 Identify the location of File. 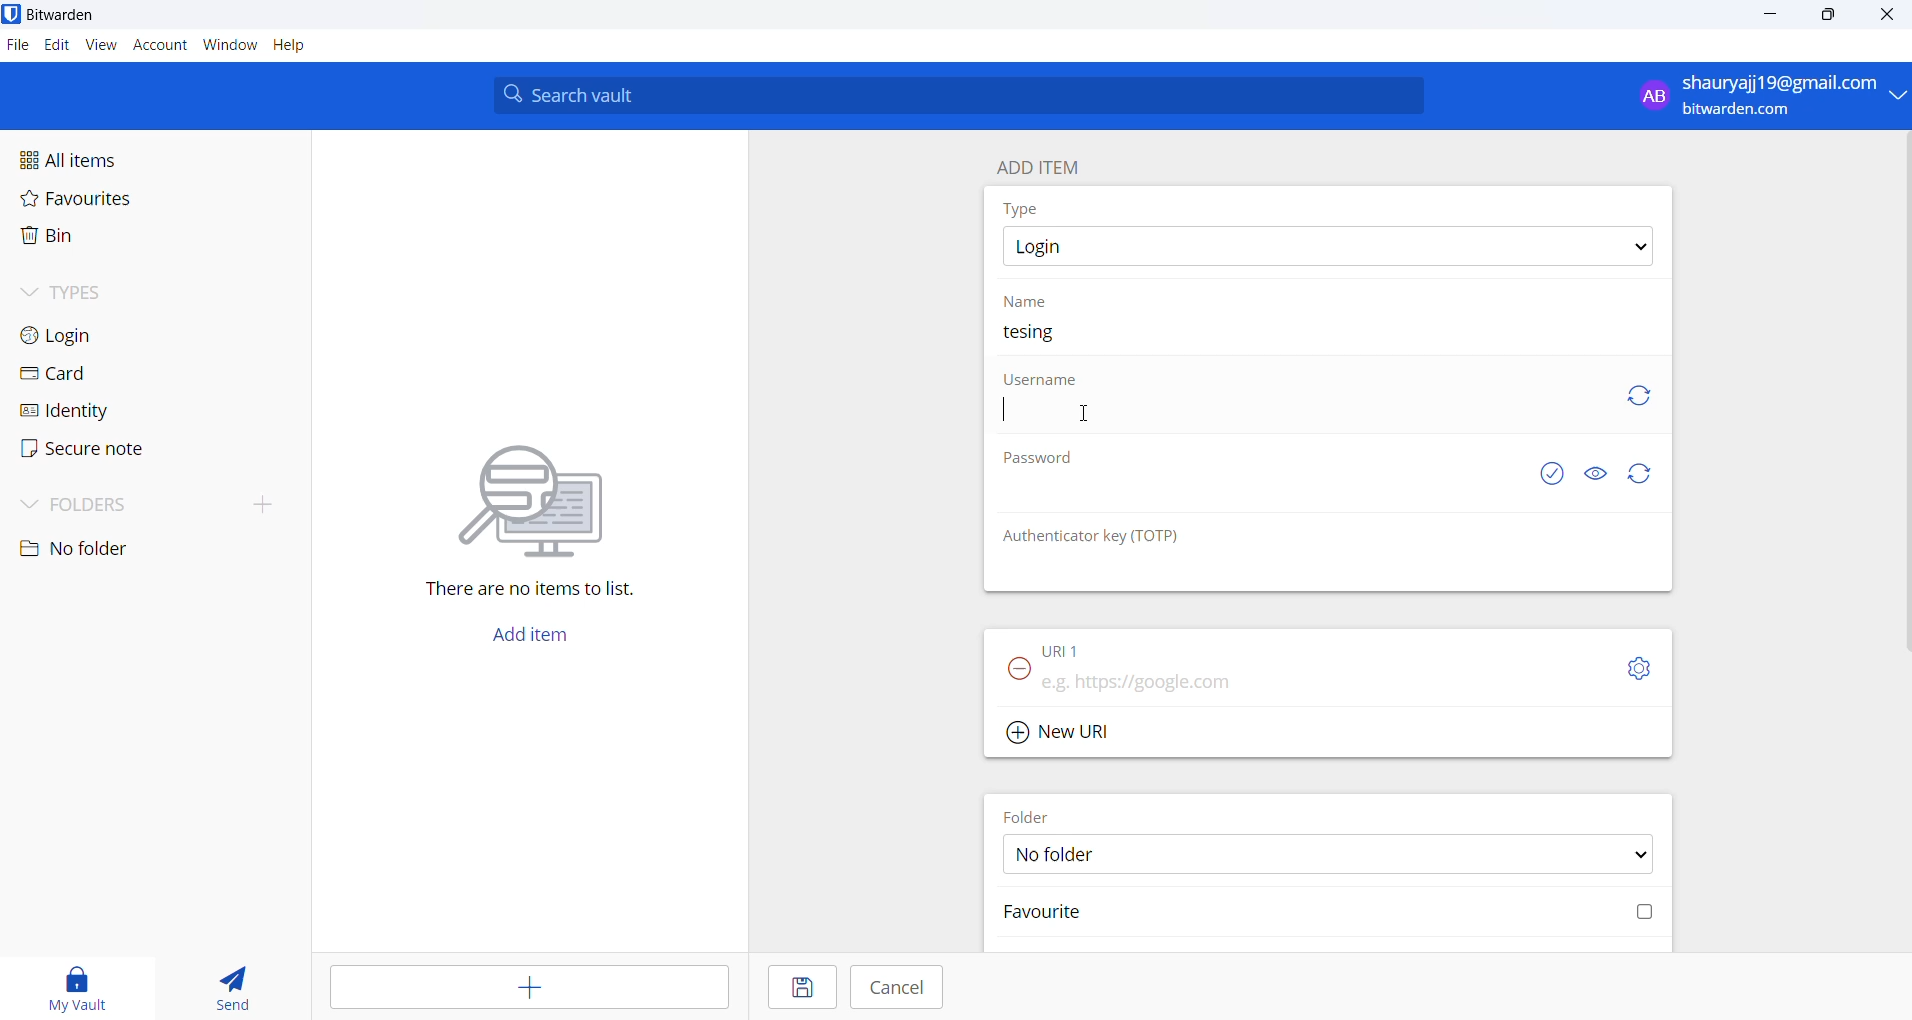
(16, 46).